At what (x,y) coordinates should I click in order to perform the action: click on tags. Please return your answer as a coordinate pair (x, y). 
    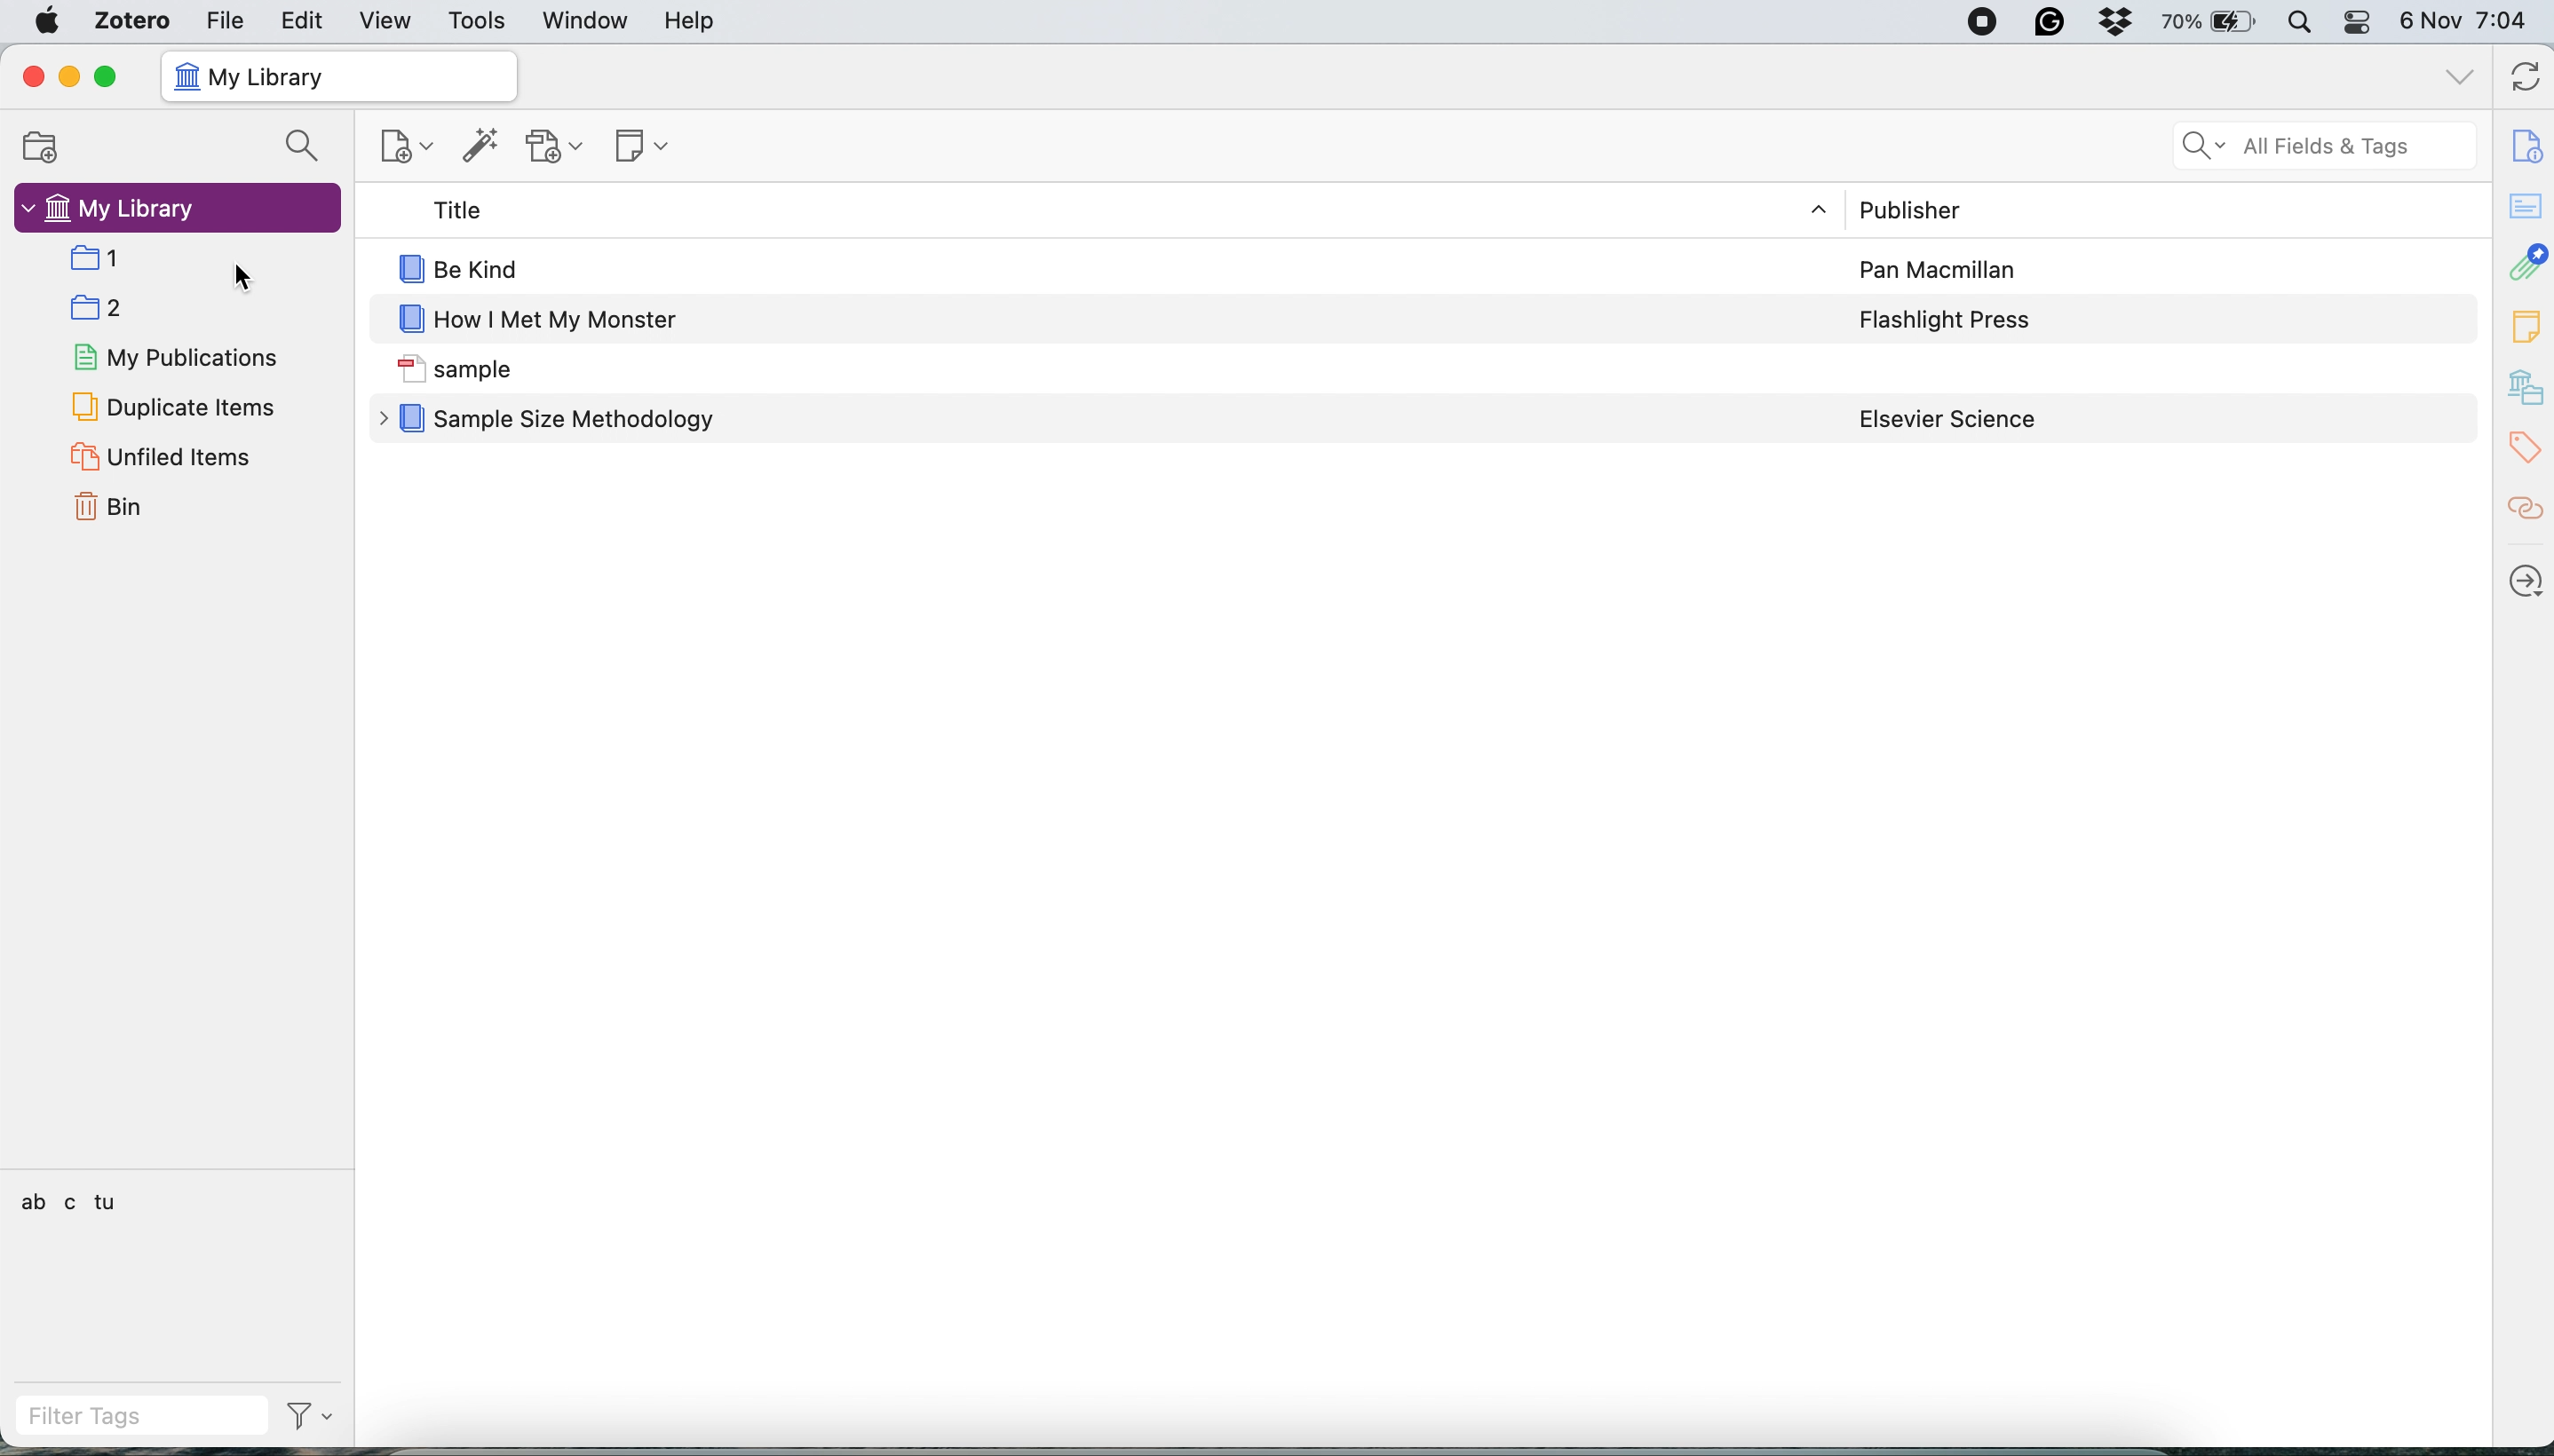
    Looking at the image, I should click on (2522, 449).